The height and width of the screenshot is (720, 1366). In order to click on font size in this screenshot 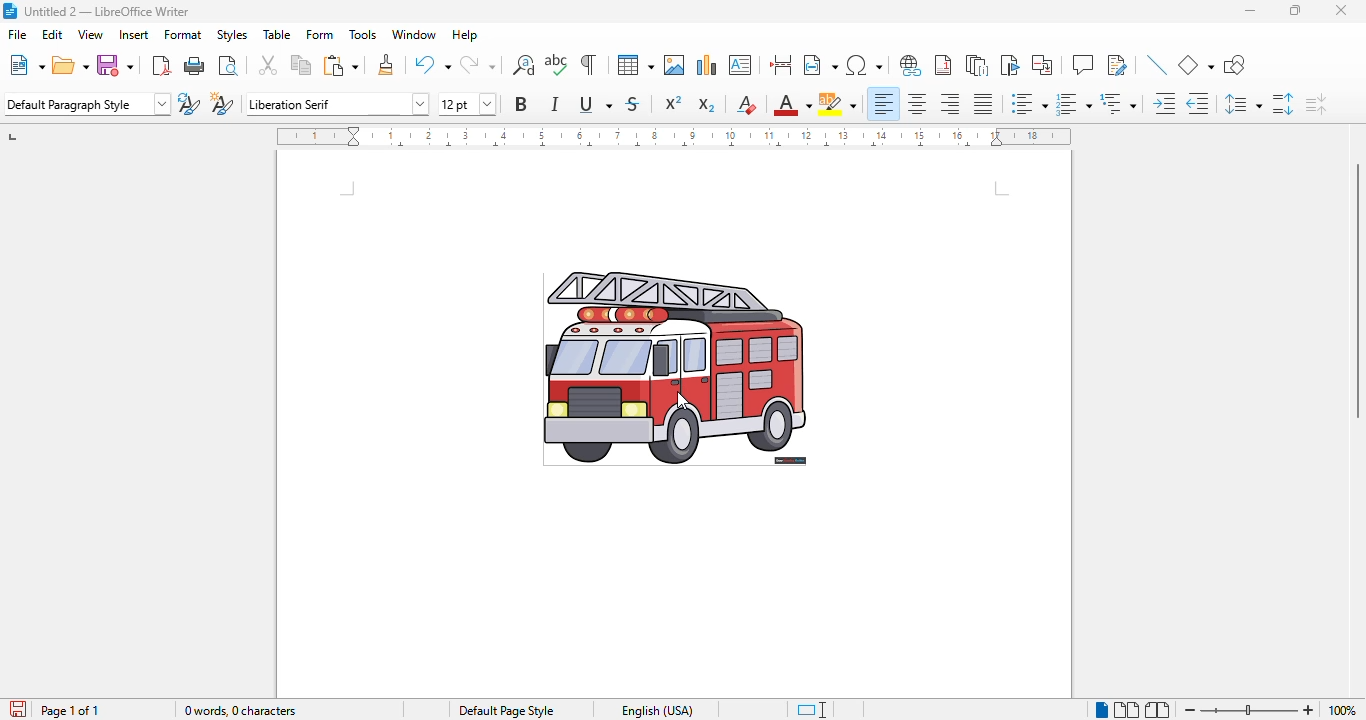, I will do `click(466, 103)`.